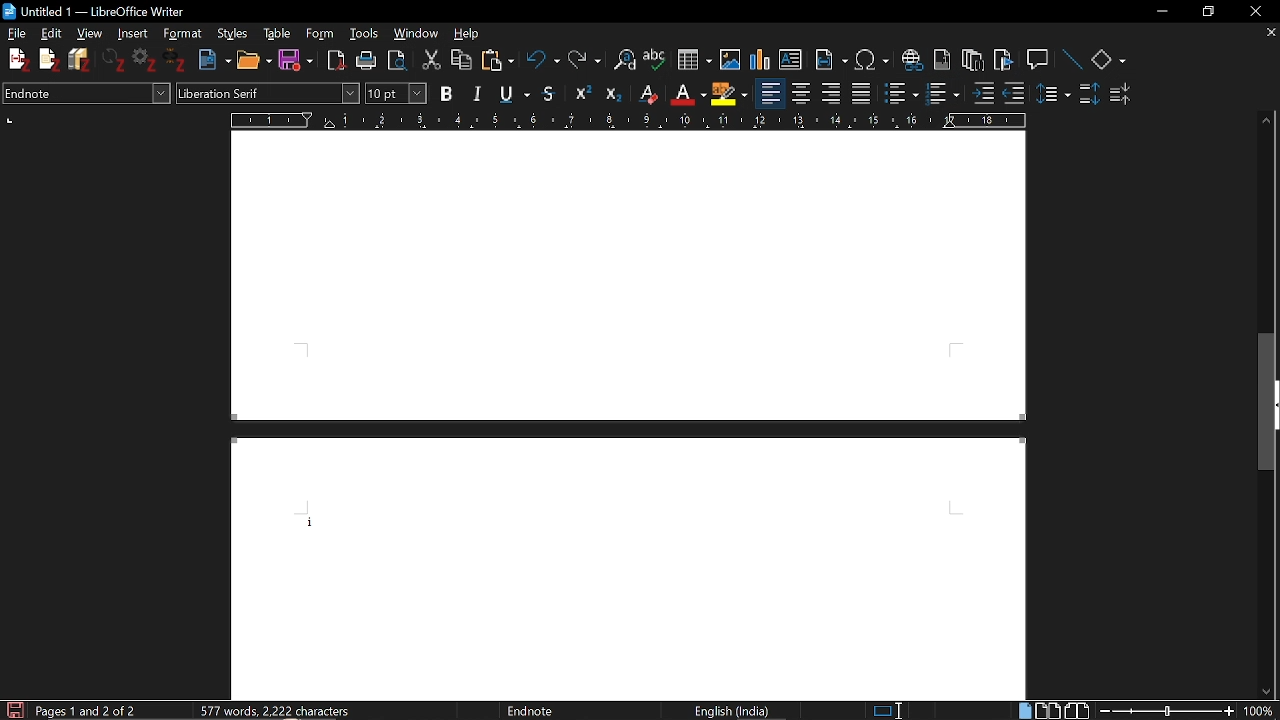  Describe the element at coordinates (336, 61) in the screenshot. I see `Save as PDF` at that location.